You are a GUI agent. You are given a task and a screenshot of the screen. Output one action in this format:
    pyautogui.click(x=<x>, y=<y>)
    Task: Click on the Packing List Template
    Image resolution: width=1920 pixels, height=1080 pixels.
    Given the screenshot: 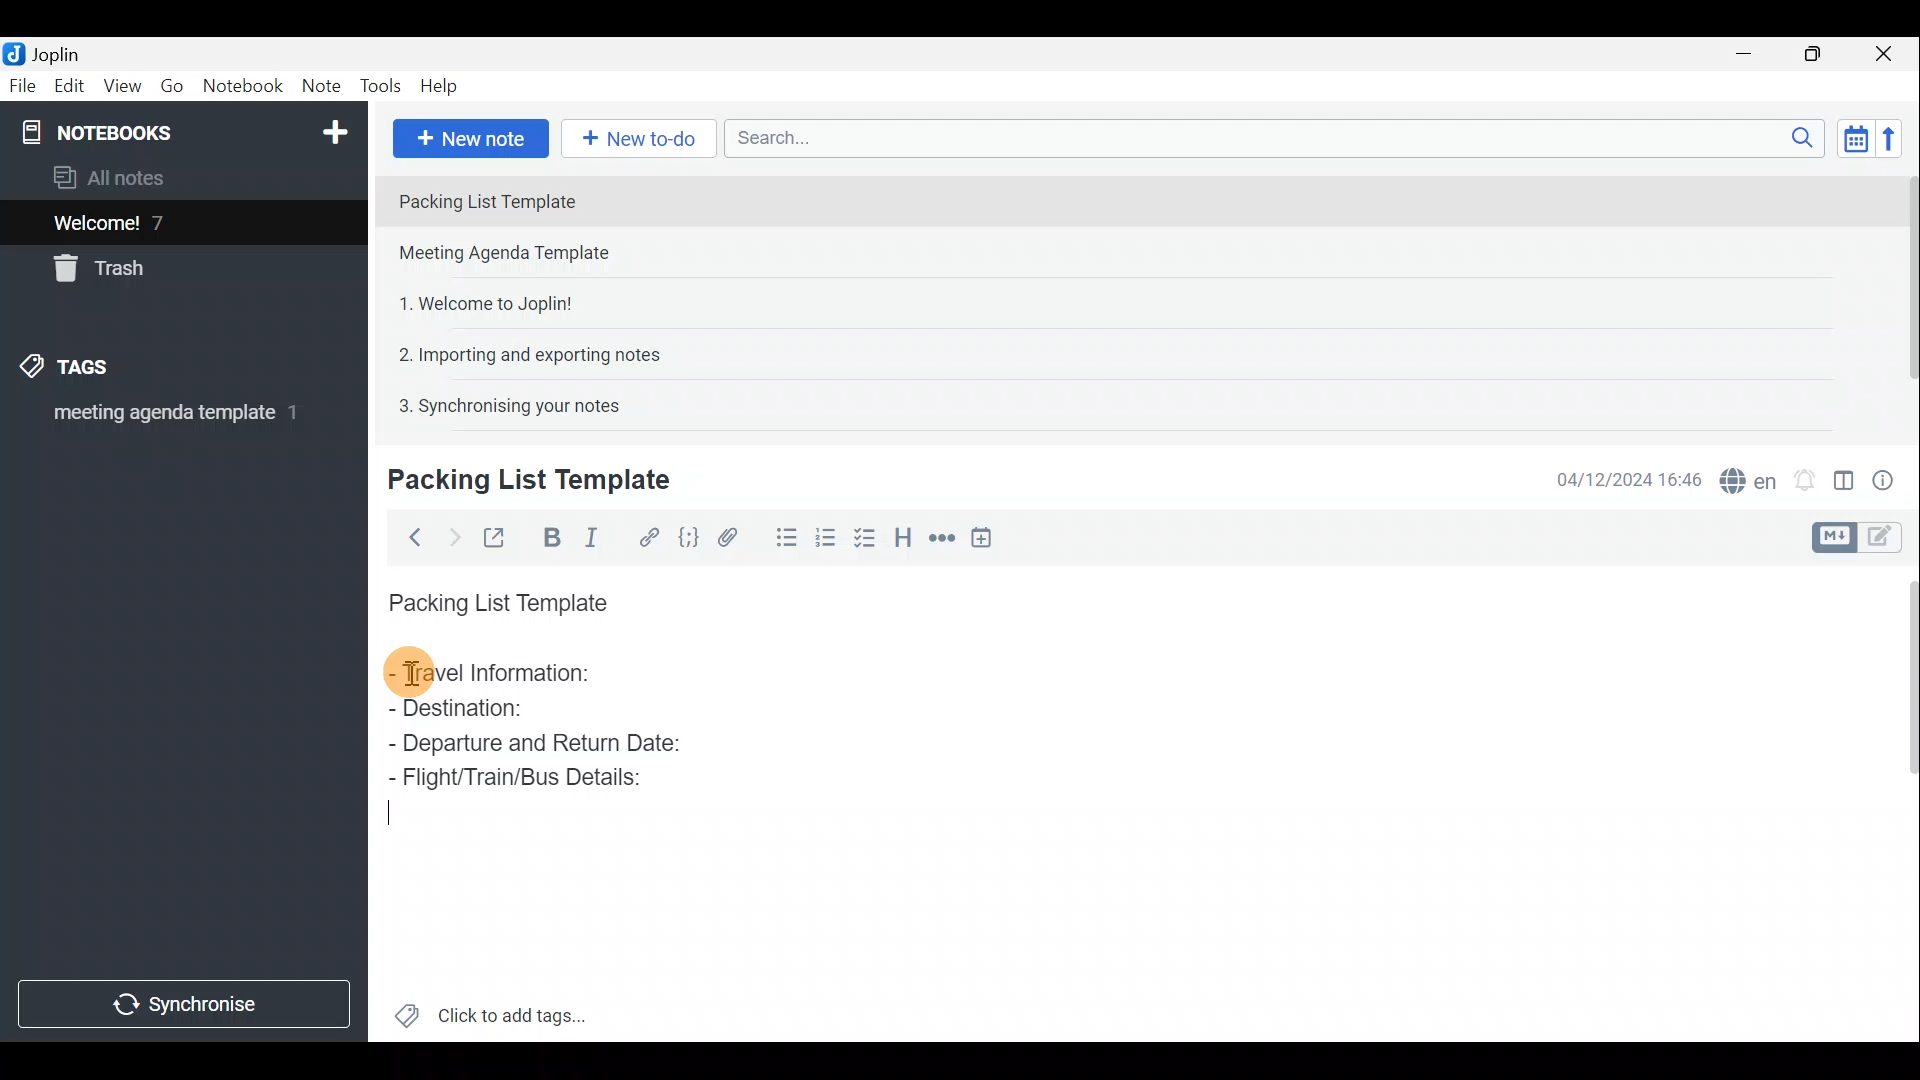 What is the action you would take?
    pyautogui.click(x=494, y=597)
    